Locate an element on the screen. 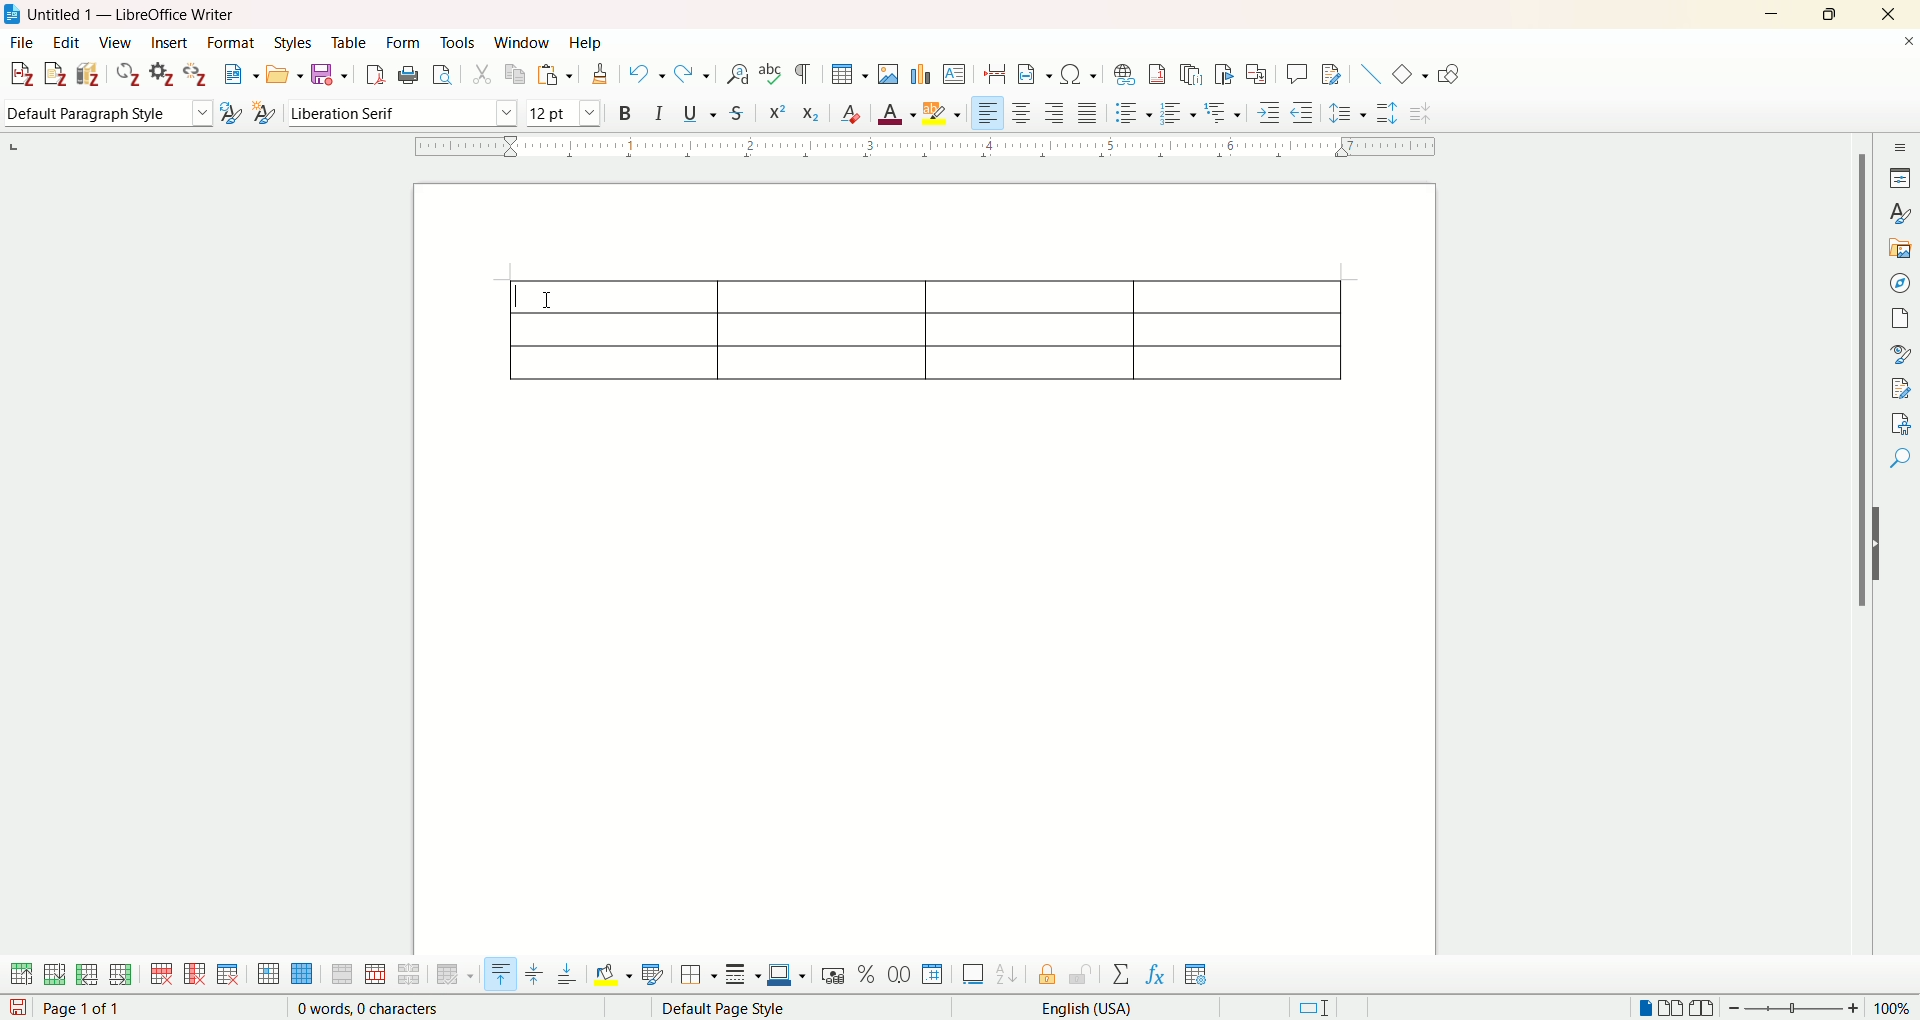  close is located at coordinates (1885, 13).